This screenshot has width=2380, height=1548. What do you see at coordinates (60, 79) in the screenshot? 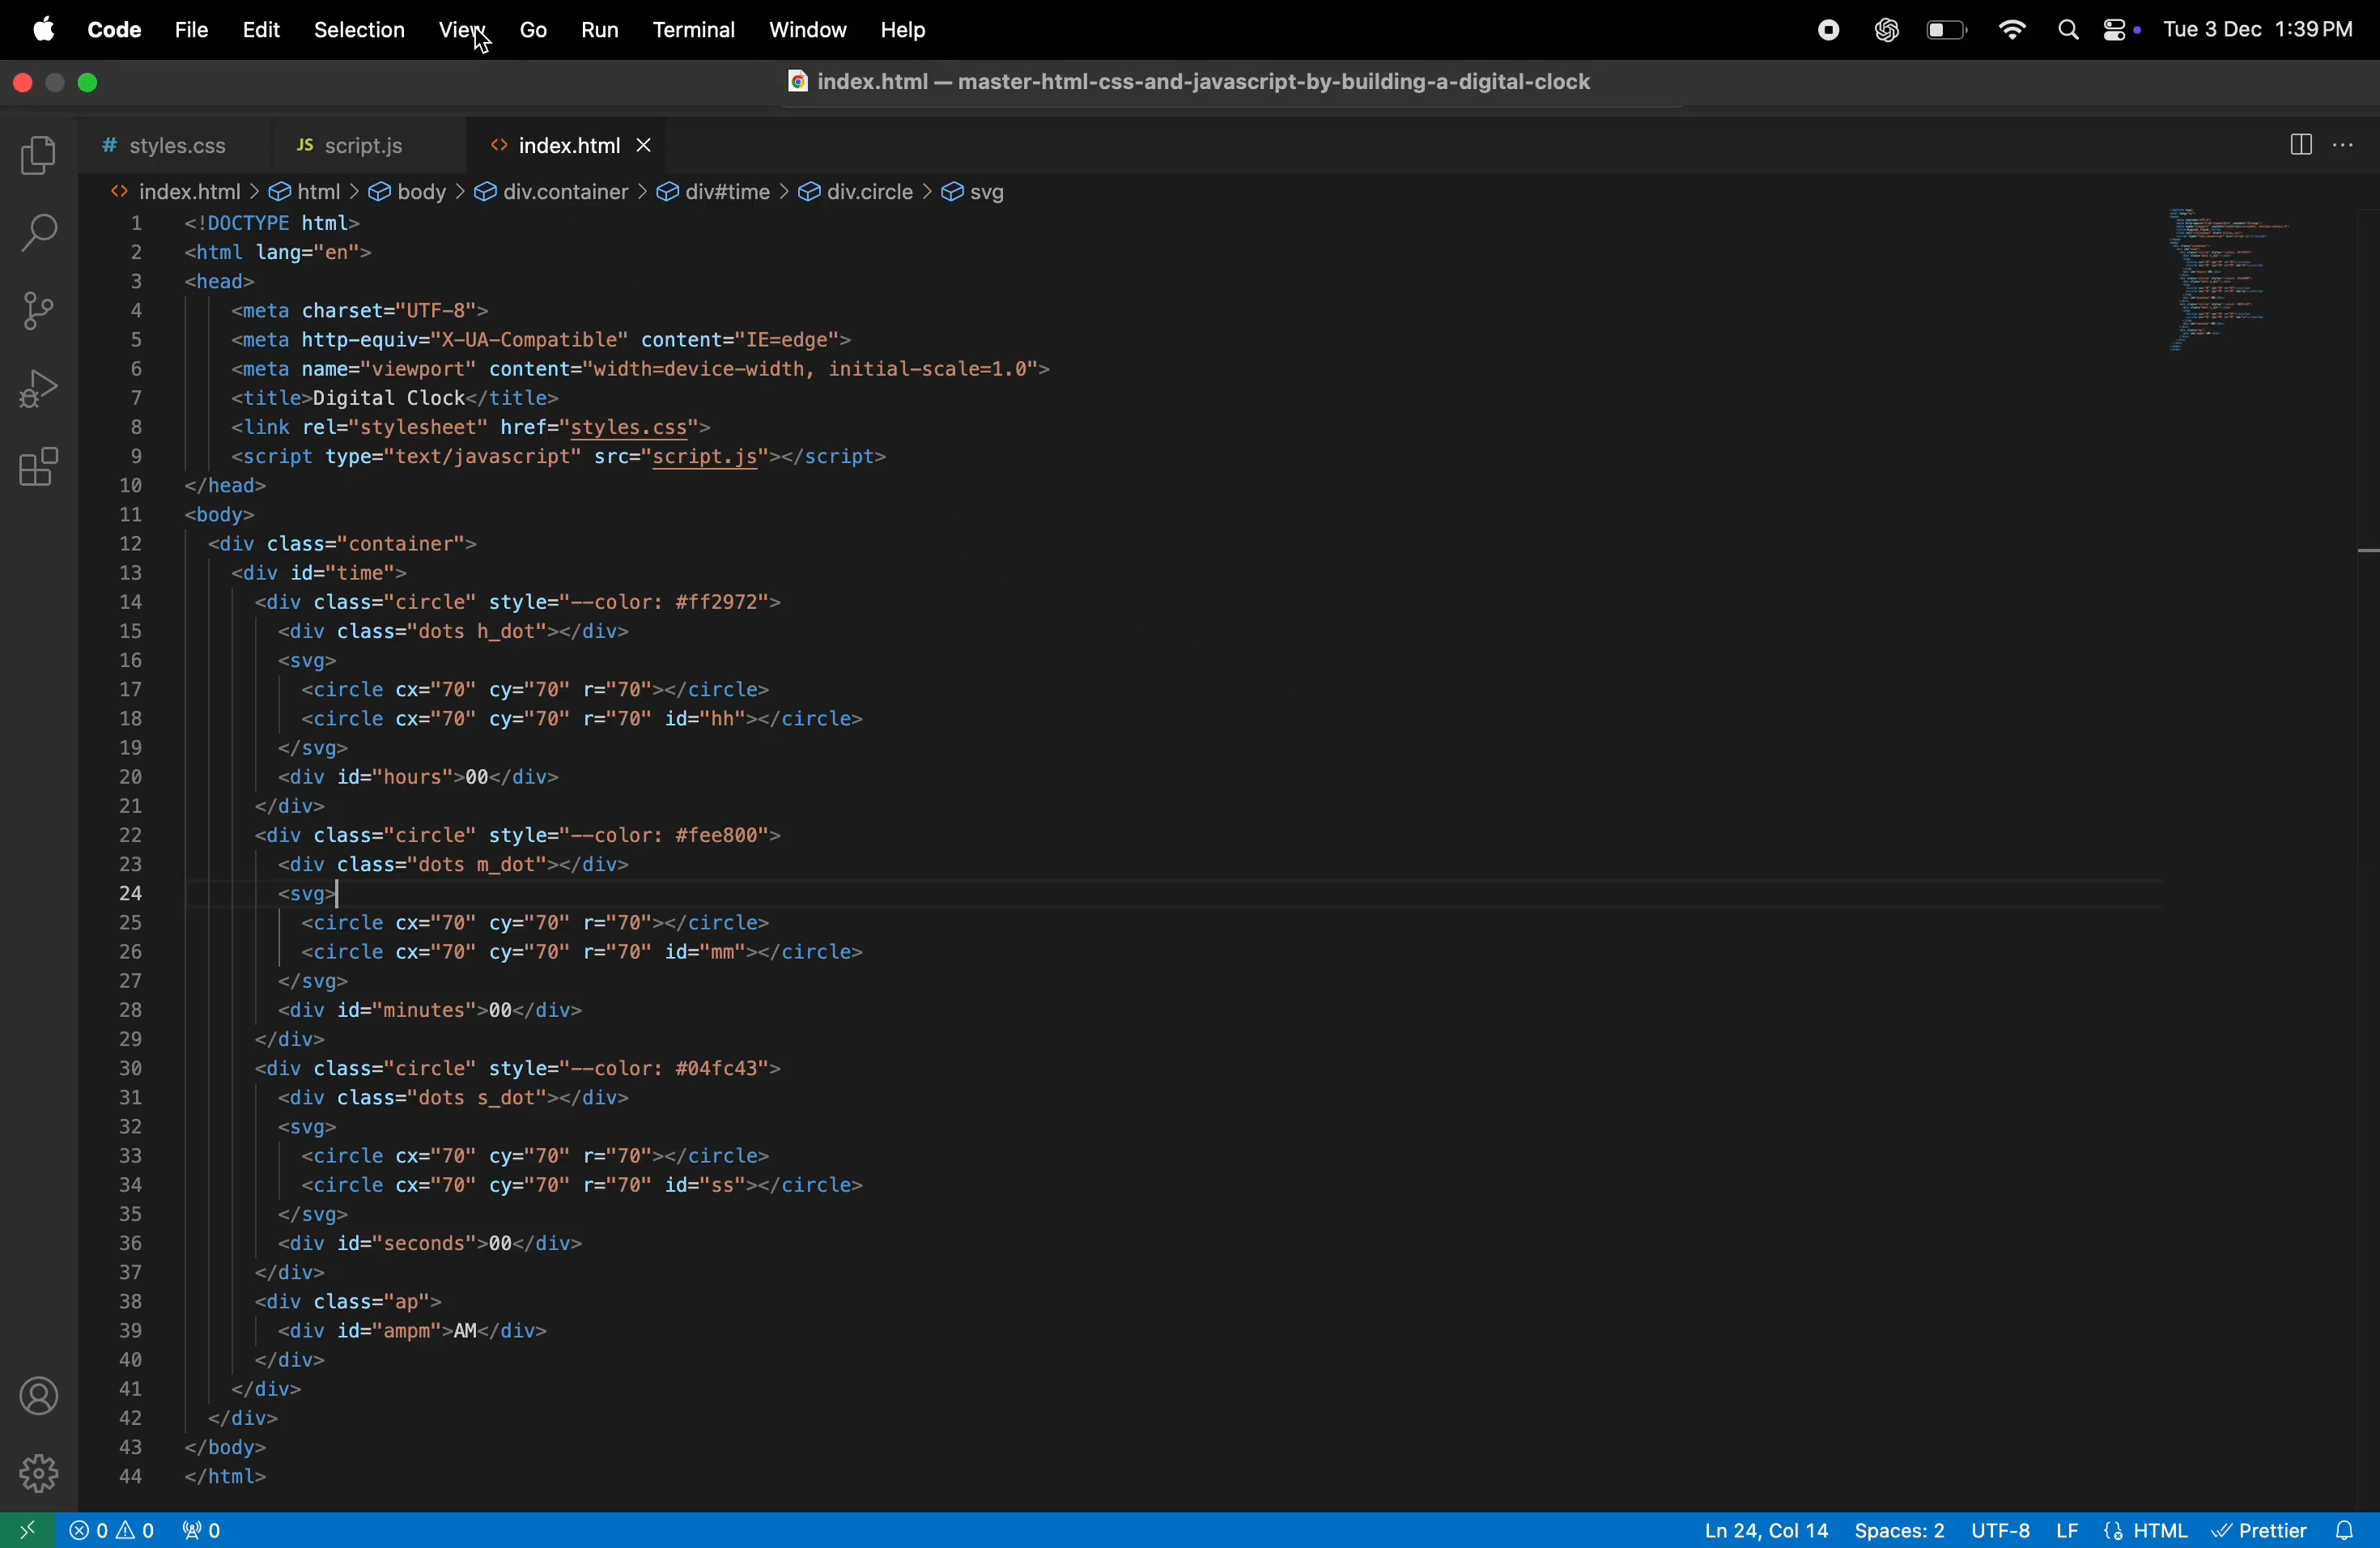
I see `toggle screen` at bounding box center [60, 79].